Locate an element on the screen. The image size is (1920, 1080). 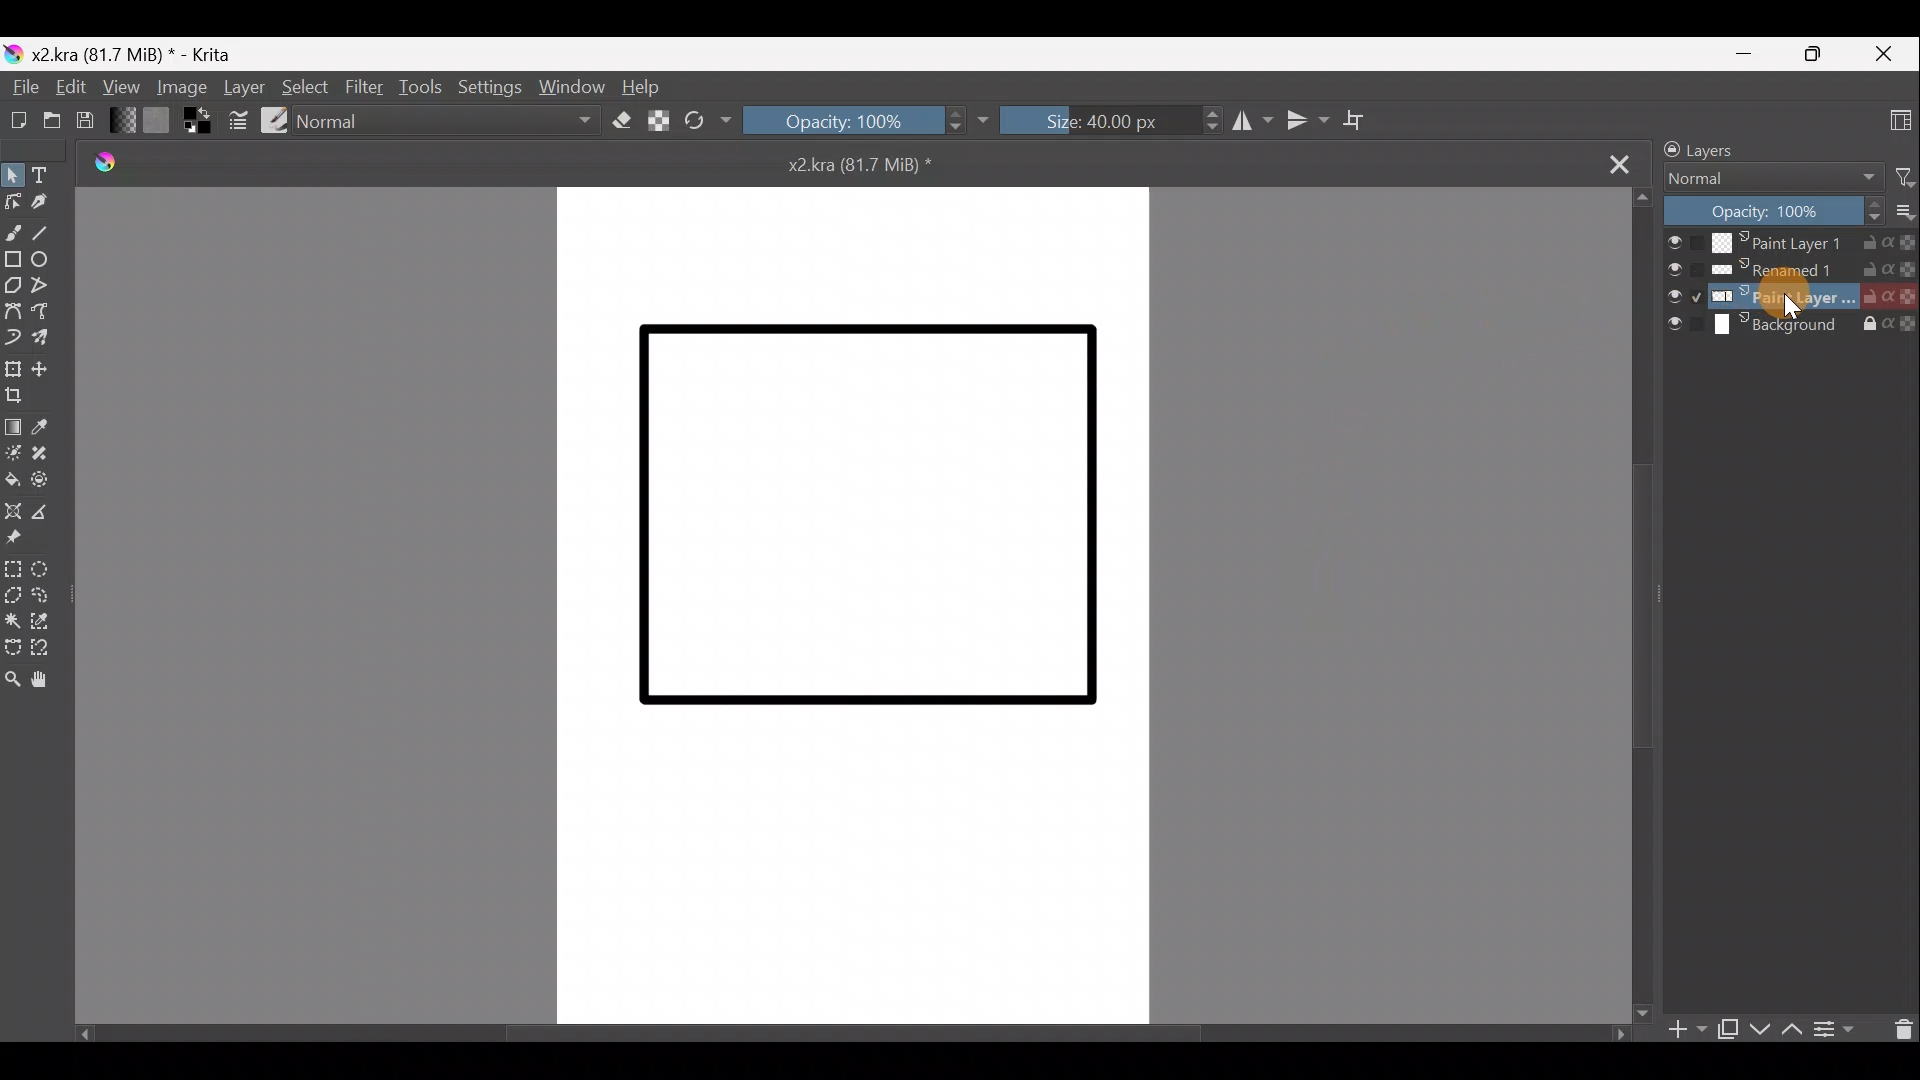
Save is located at coordinates (85, 119).